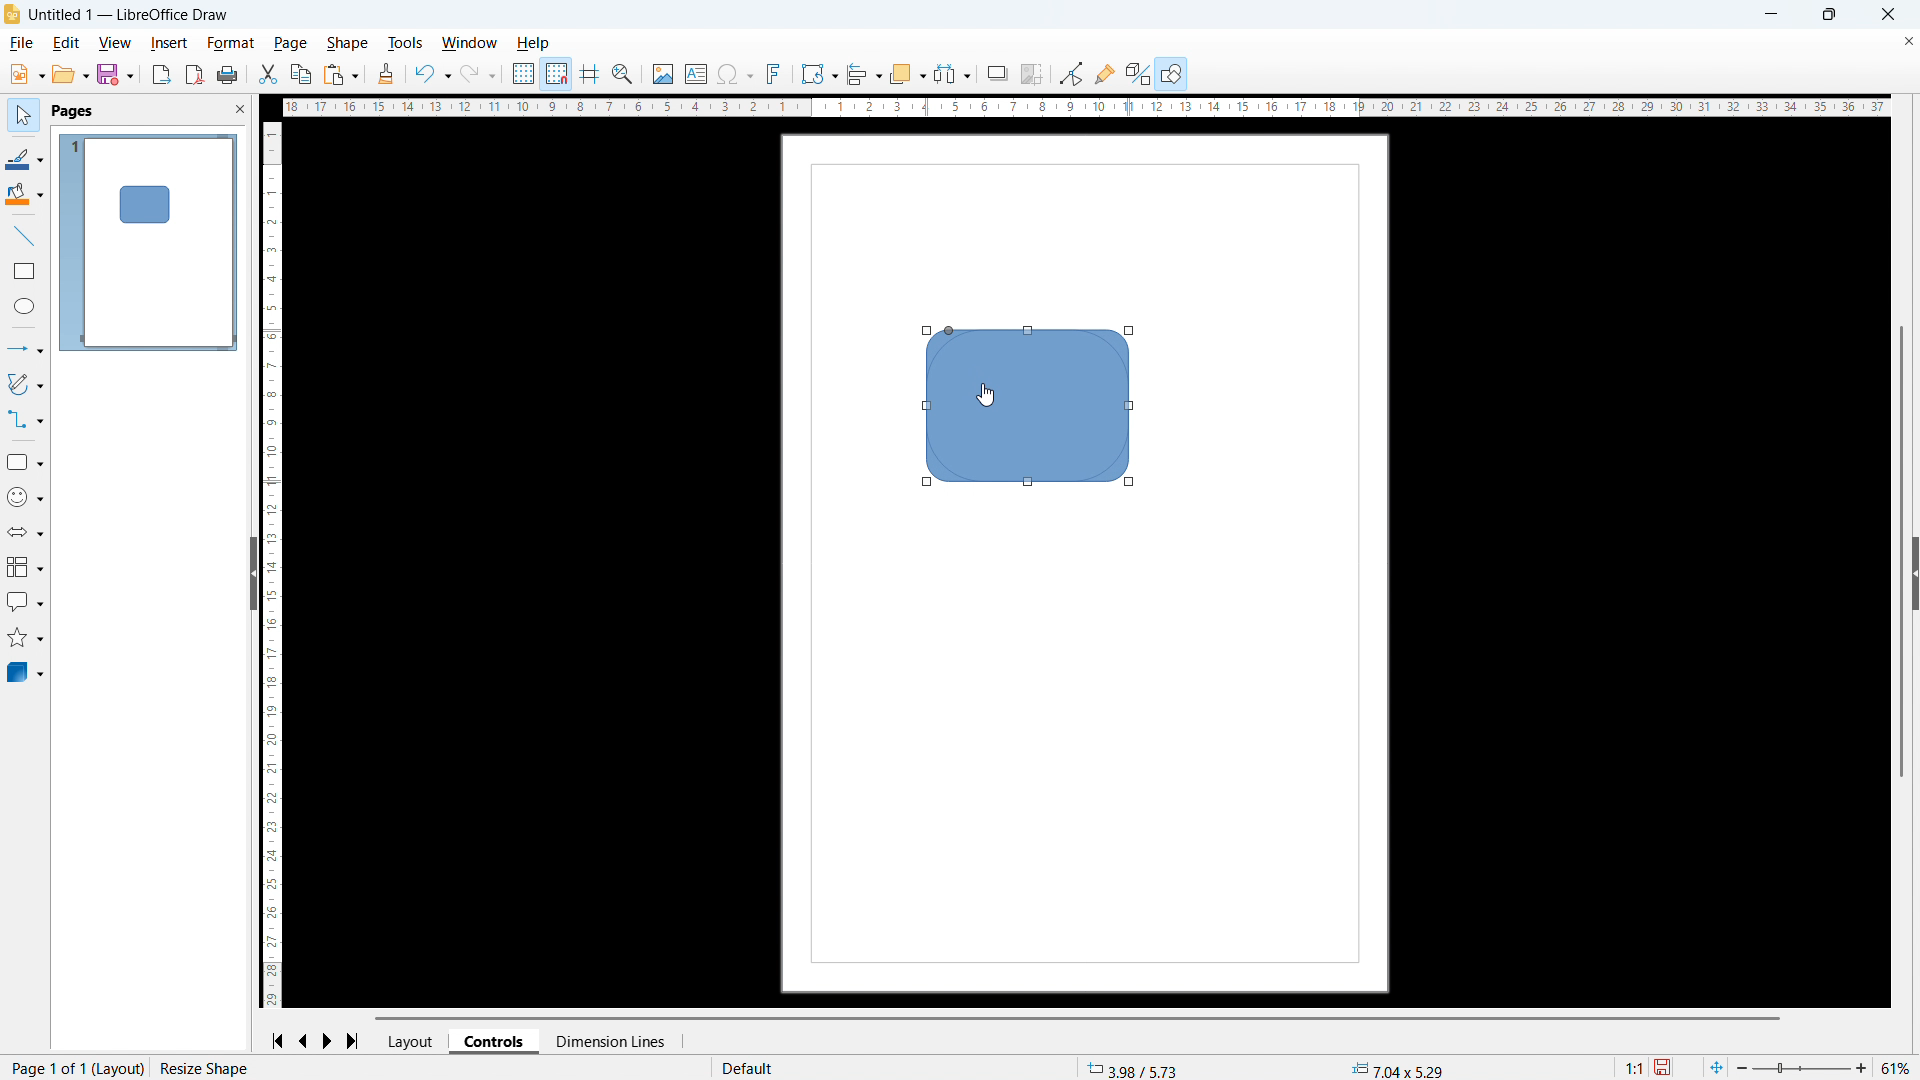 The height and width of the screenshot is (1080, 1920). Describe the element at coordinates (1138, 73) in the screenshot. I see `toggle extrusion` at that location.